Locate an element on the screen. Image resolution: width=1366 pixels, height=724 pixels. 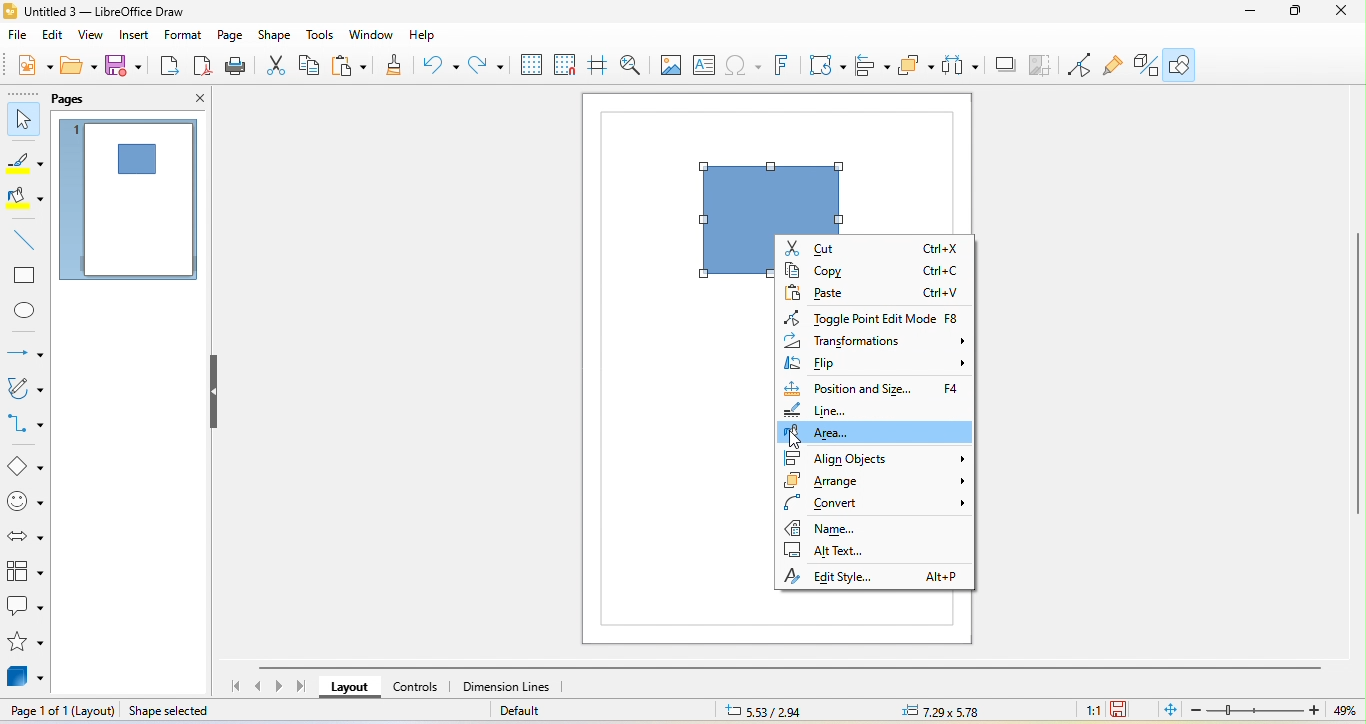
insert is located at coordinates (138, 36).